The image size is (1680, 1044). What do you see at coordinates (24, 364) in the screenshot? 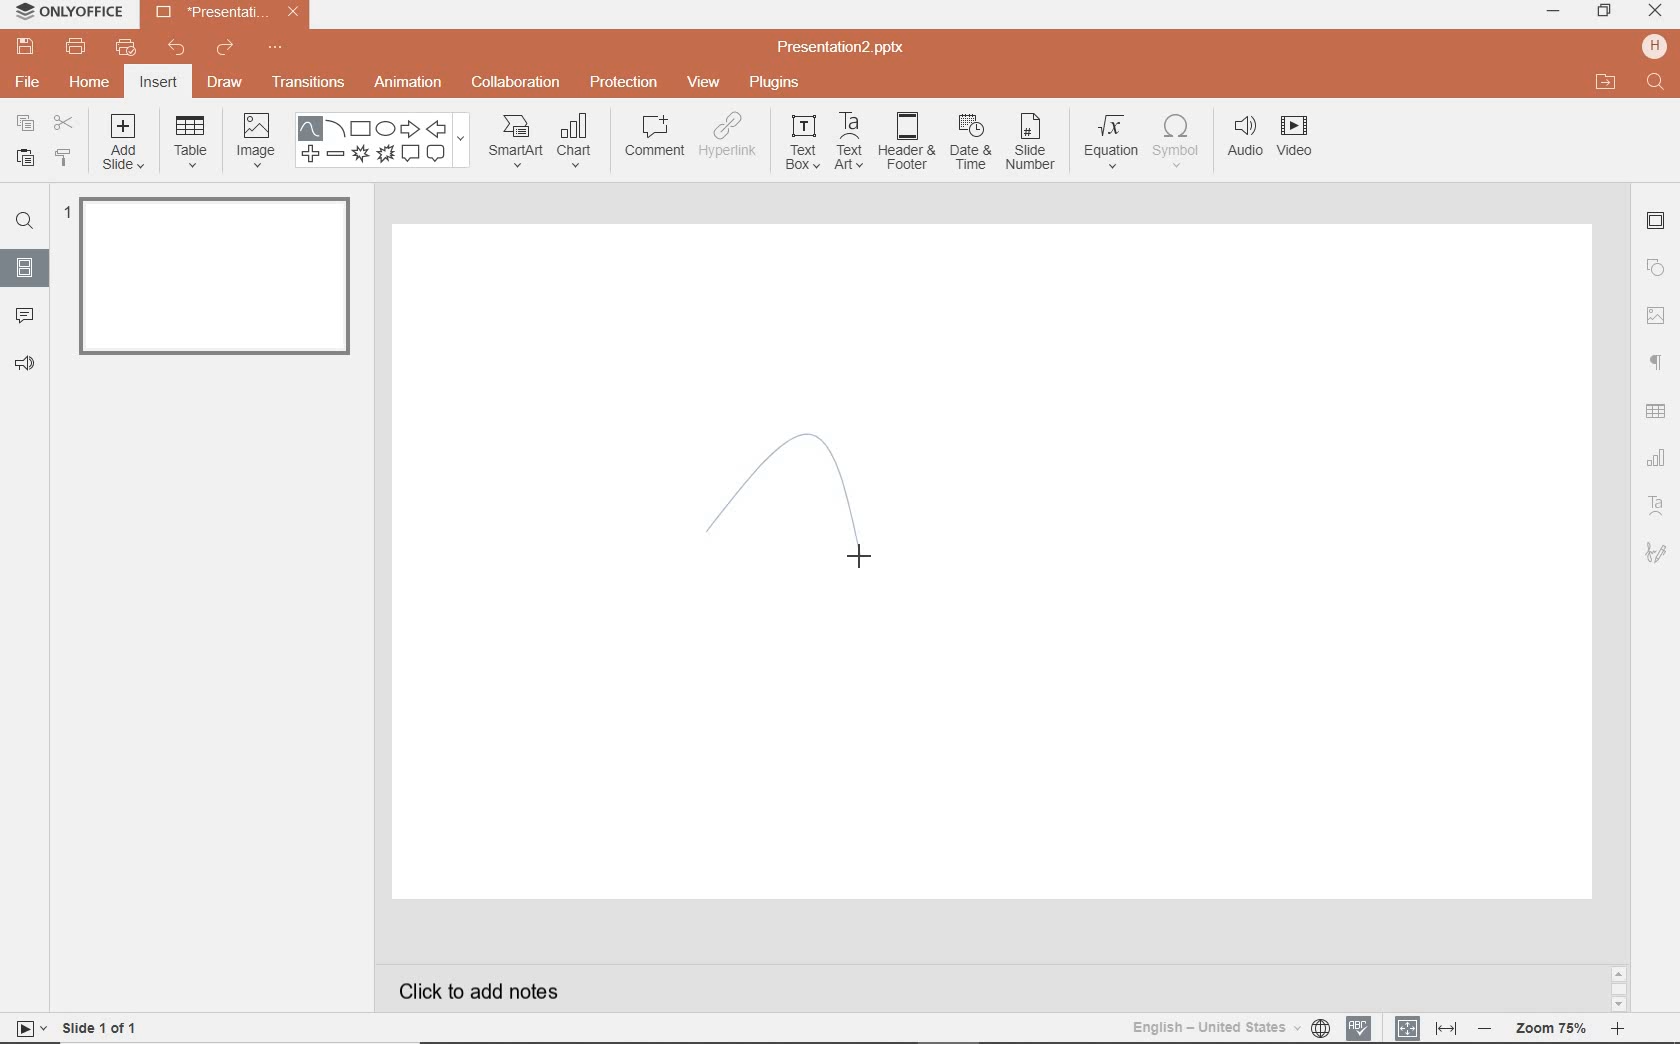
I see `FEEDBACK & SUPPORT` at bounding box center [24, 364].